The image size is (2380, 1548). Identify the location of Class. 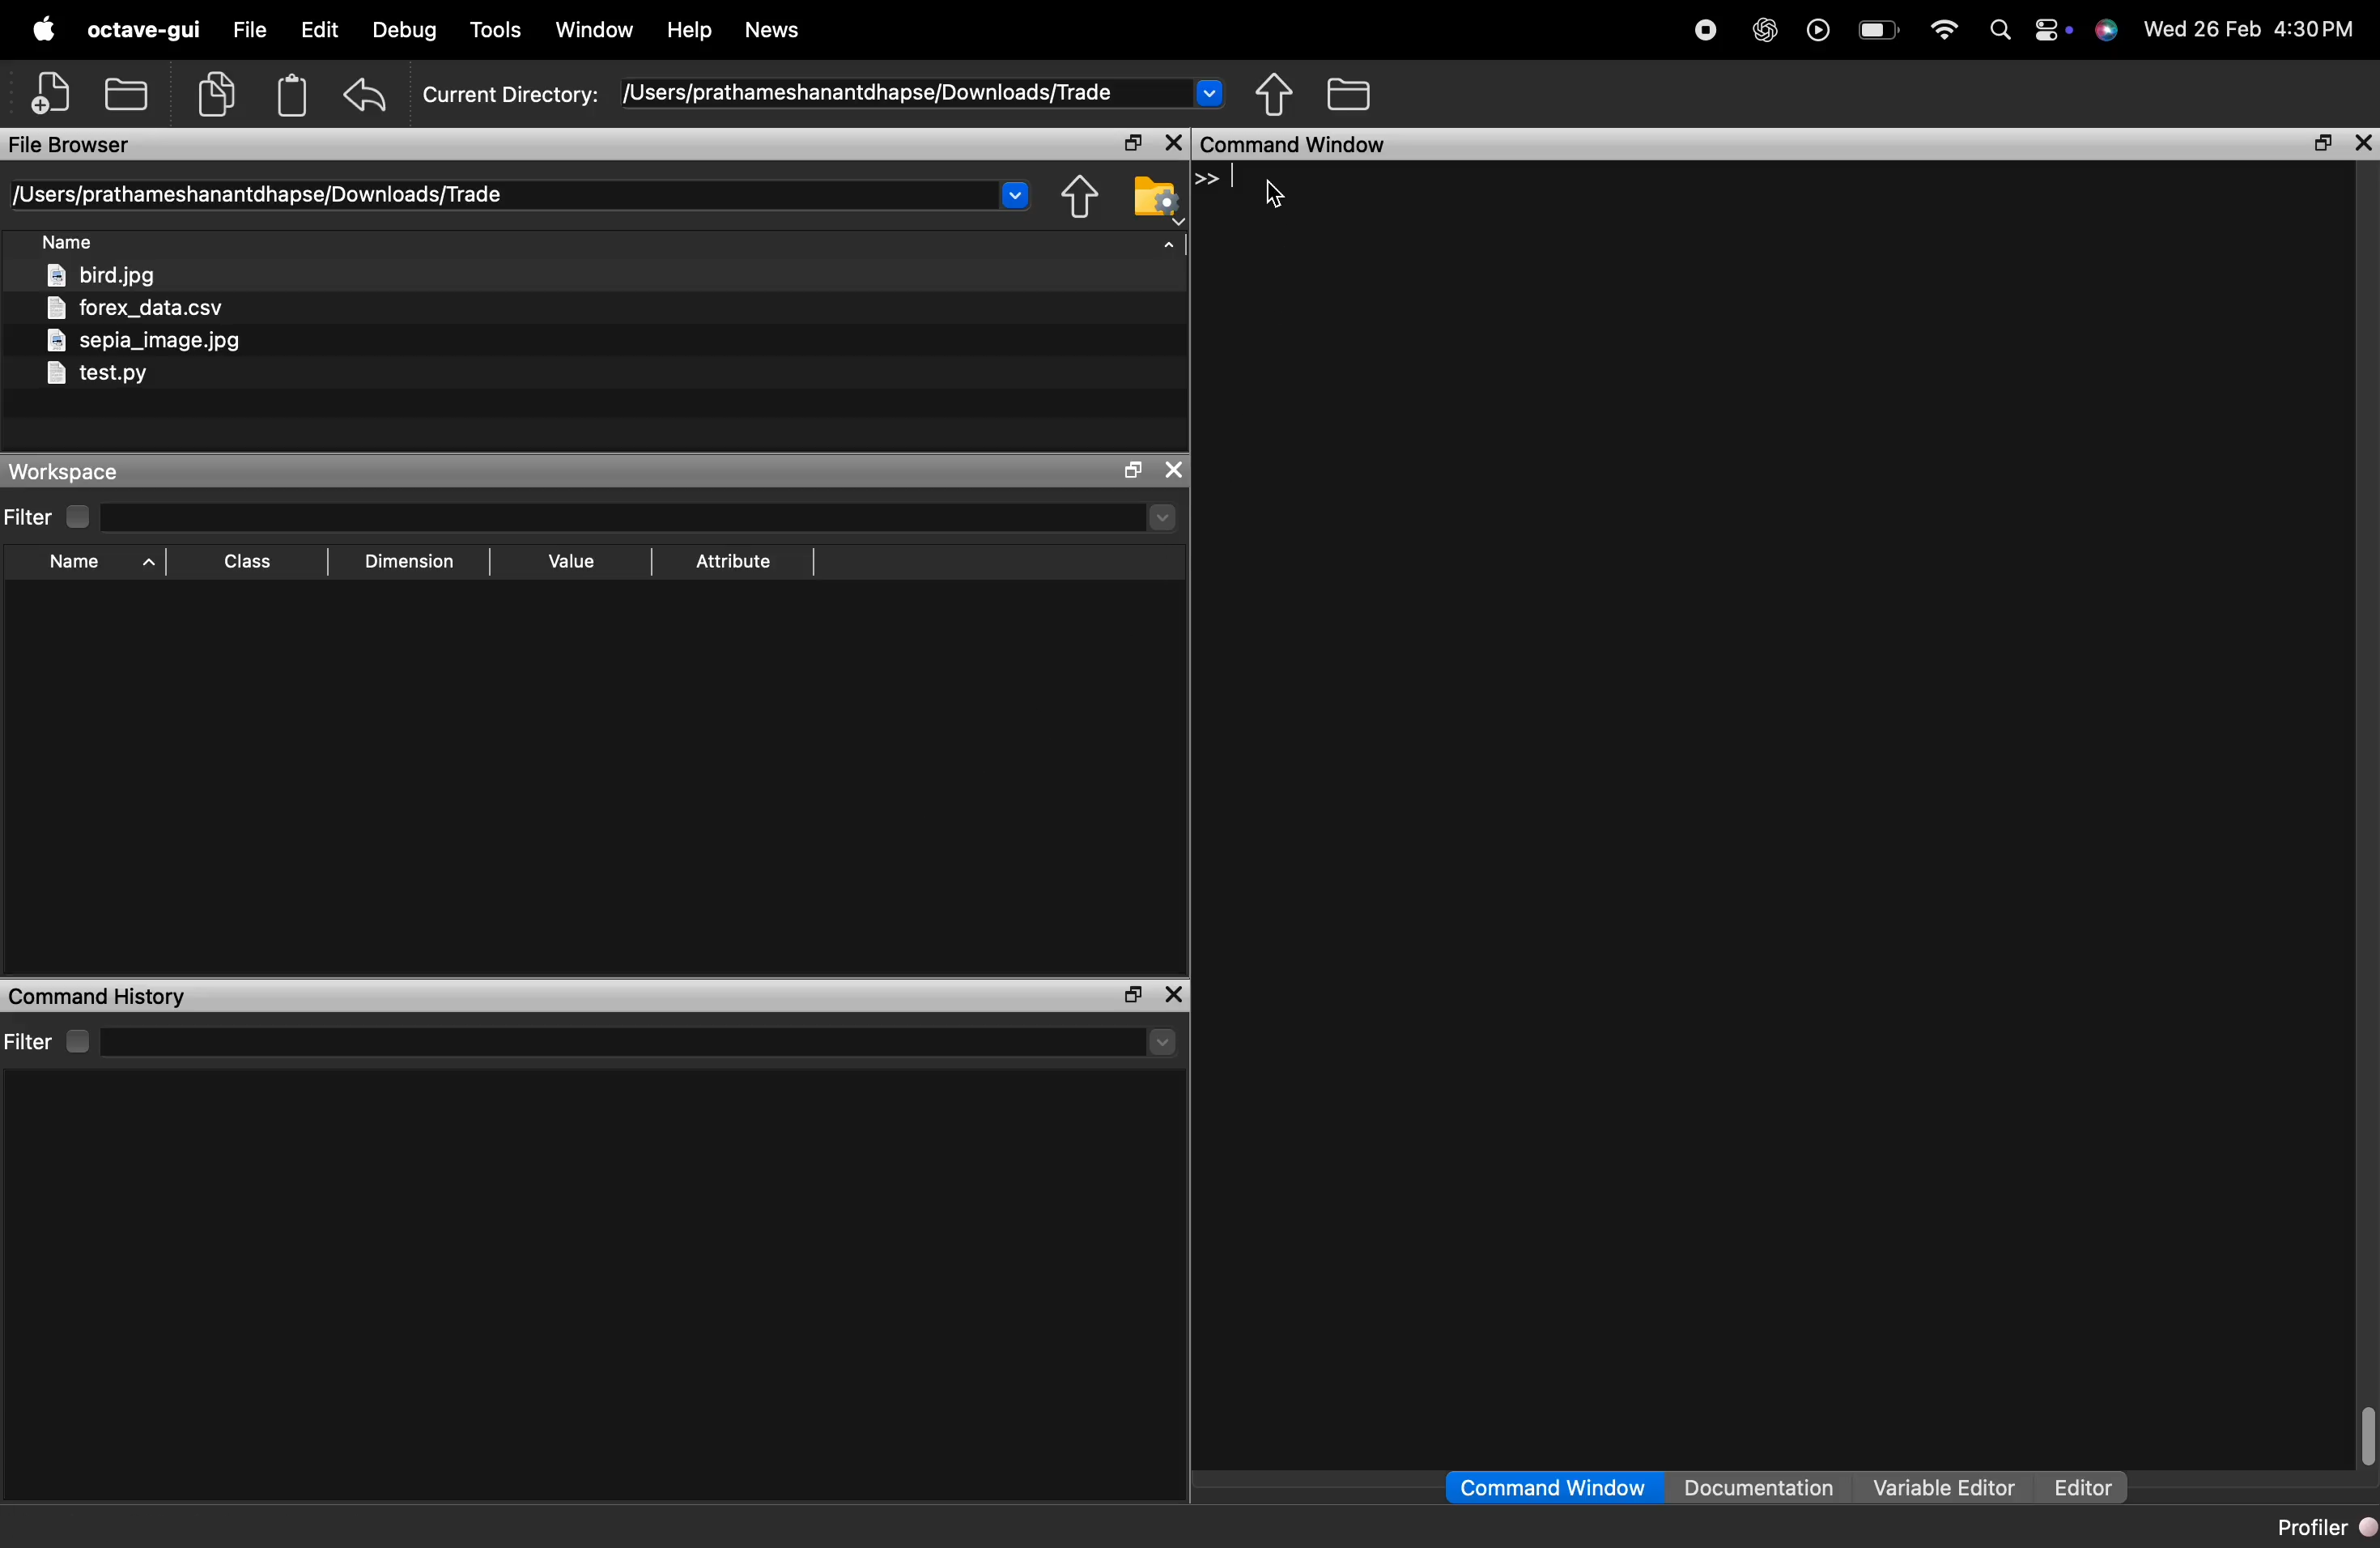
(249, 562).